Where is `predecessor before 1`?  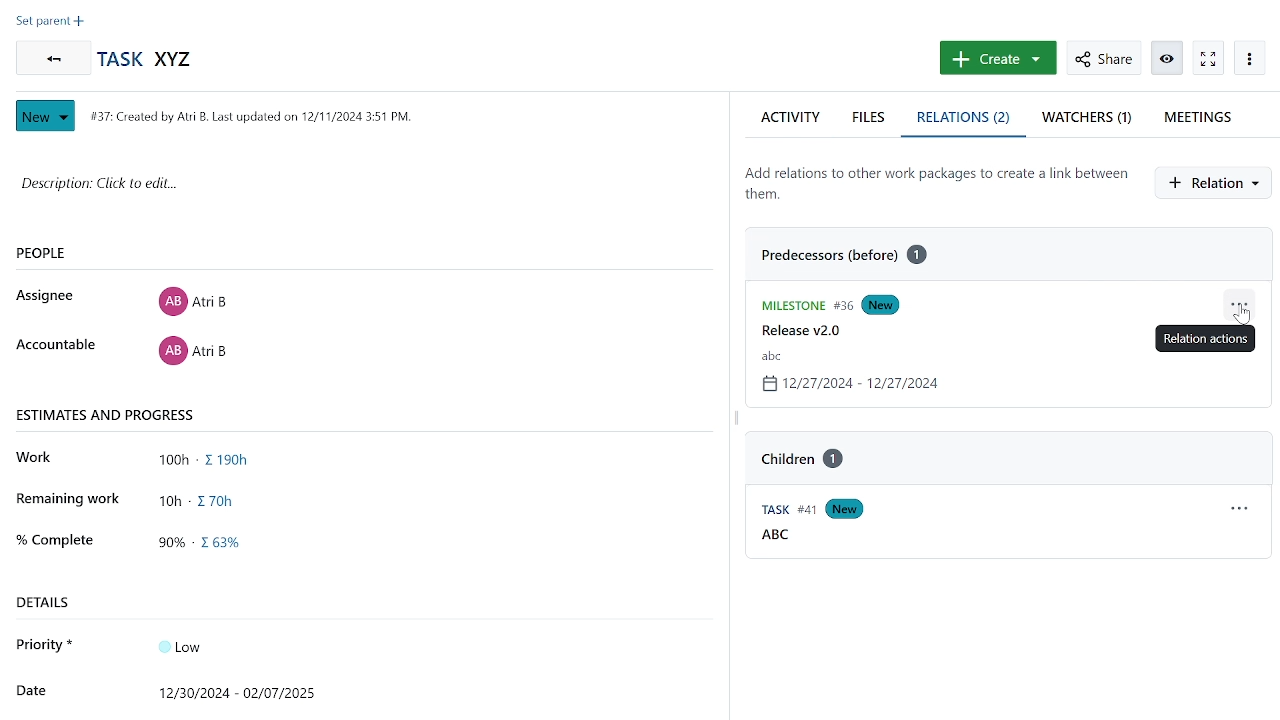
predecessor before 1 is located at coordinates (852, 256).